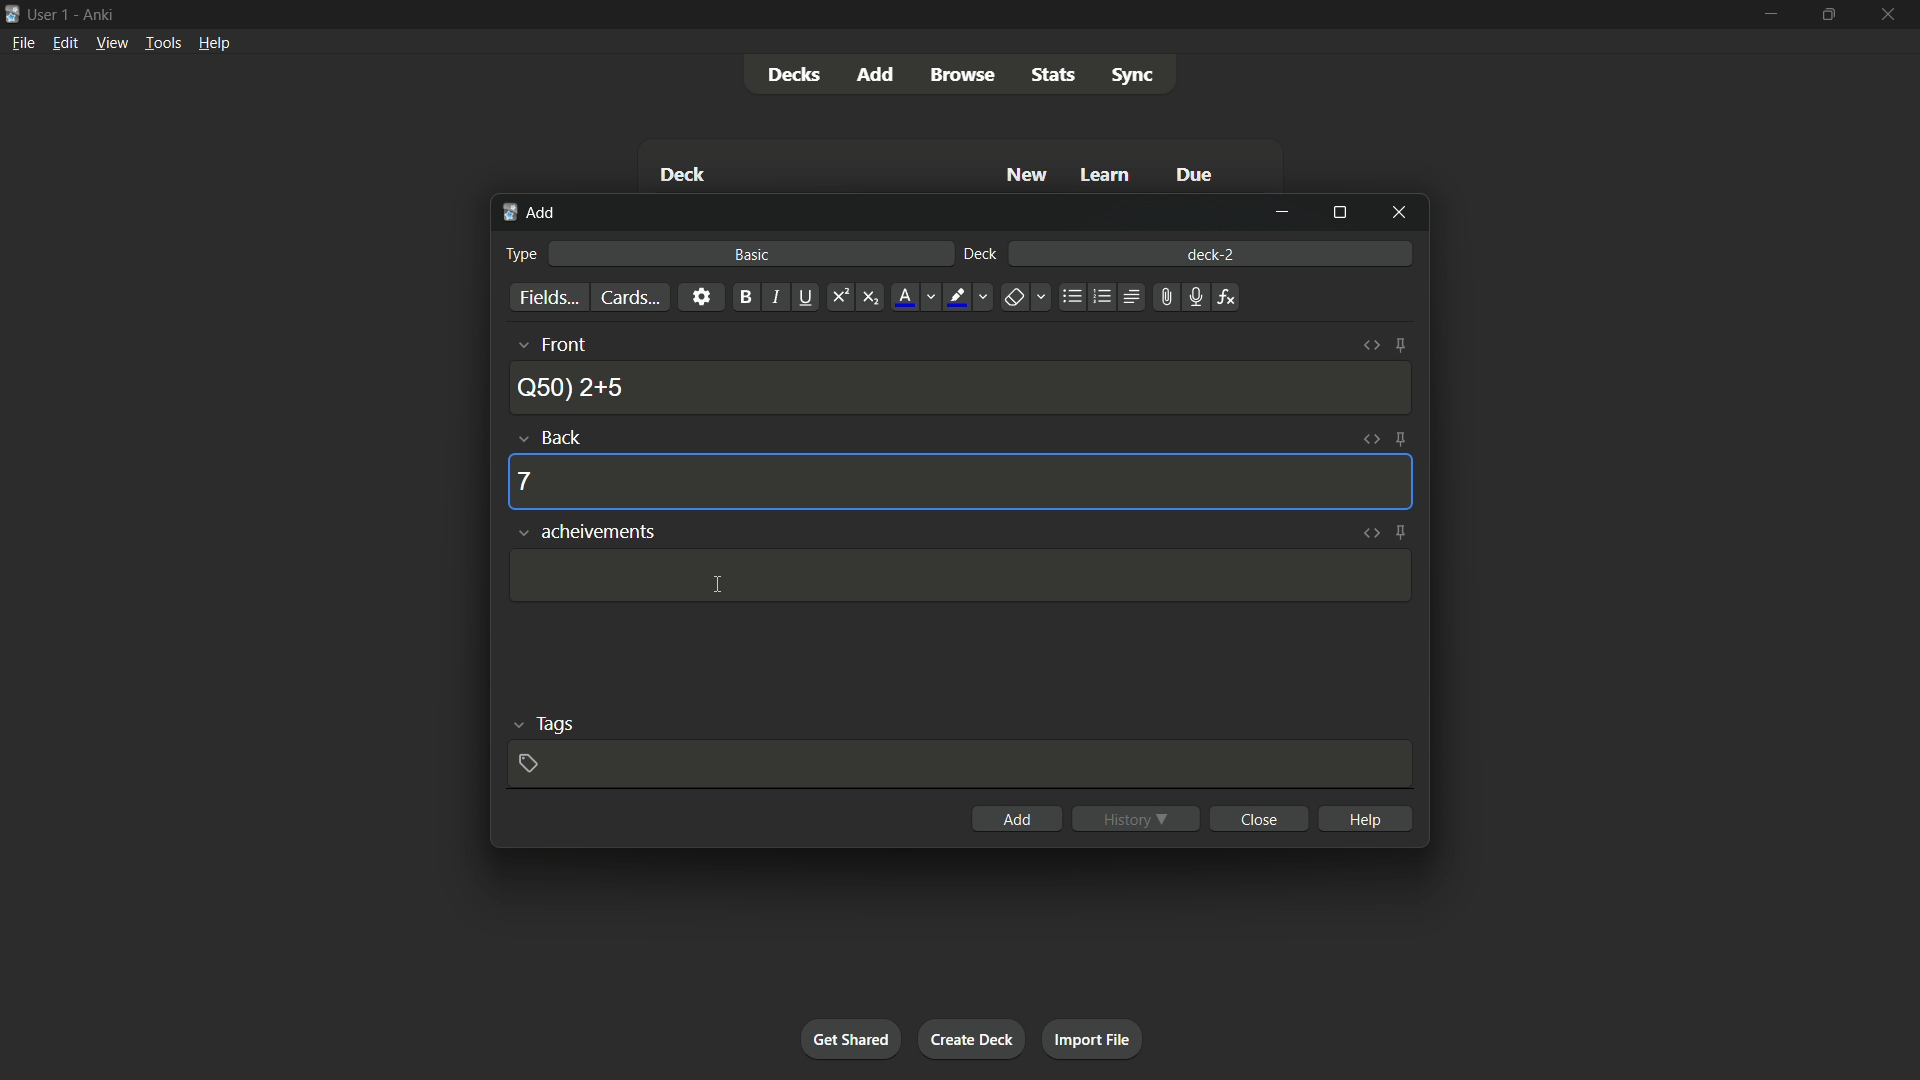  Describe the element at coordinates (1364, 818) in the screenshot. I see `help` at that location.